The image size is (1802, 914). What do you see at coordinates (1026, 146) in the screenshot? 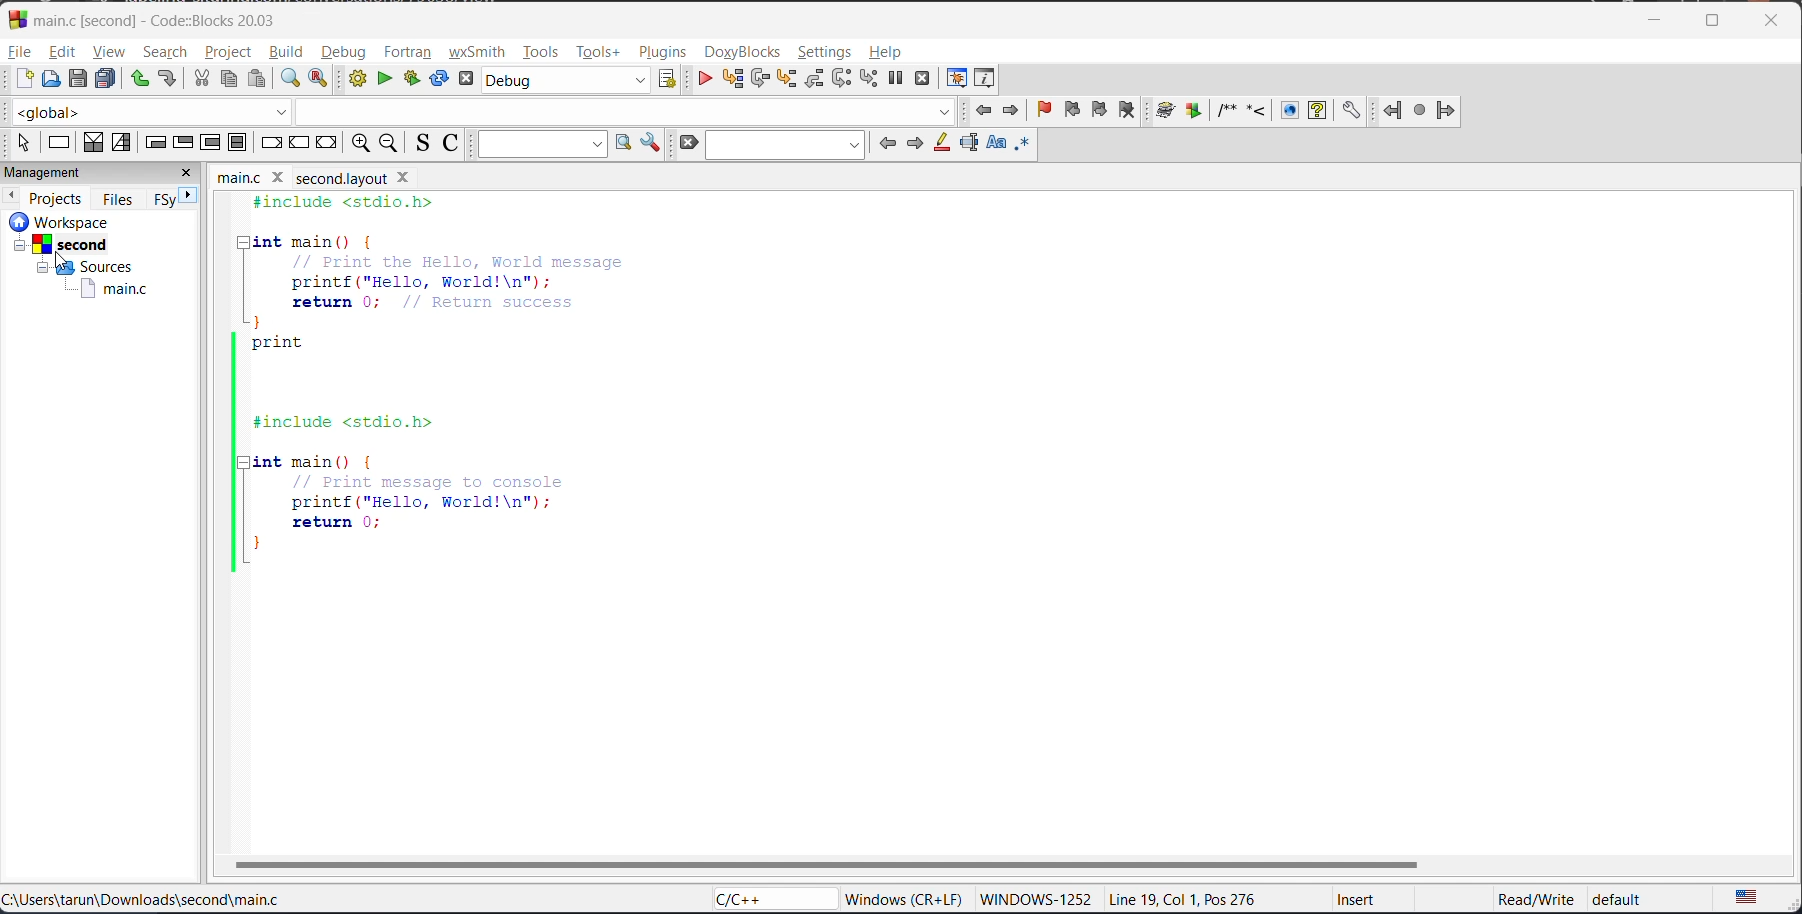
I see `use regex` at bounding box center [1026, 146].